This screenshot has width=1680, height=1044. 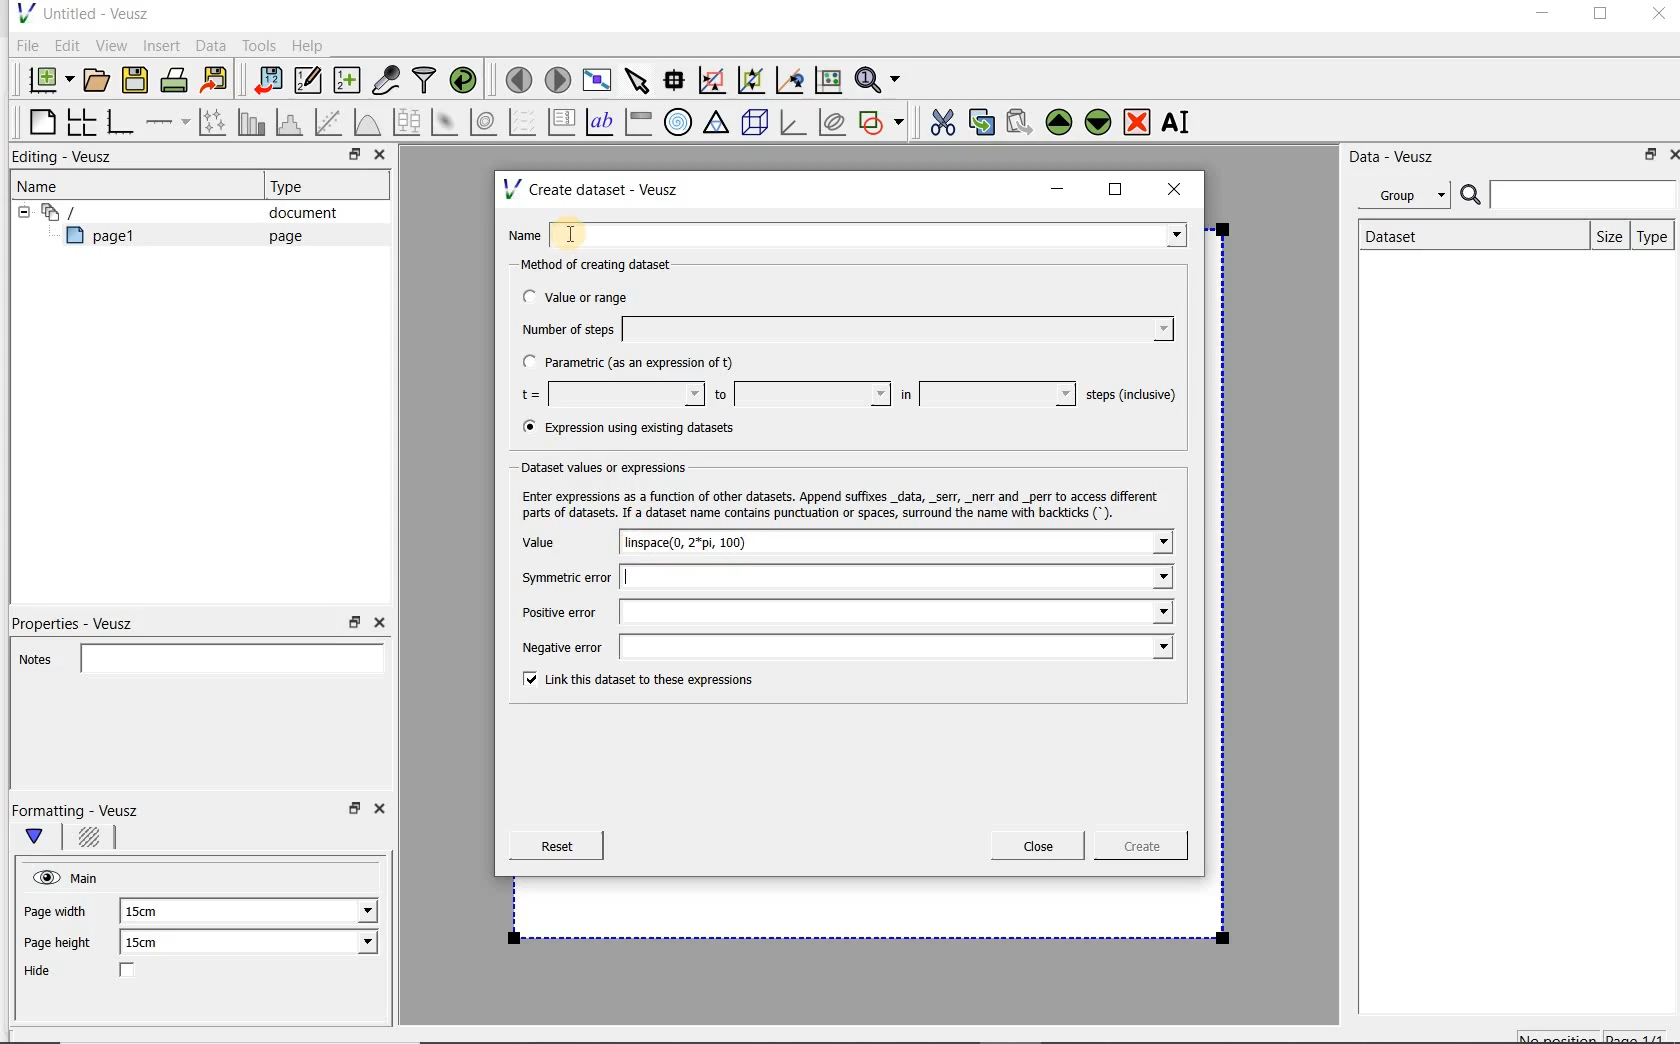 I want to click on Zoom functions menu, so click(x=879, y=75).